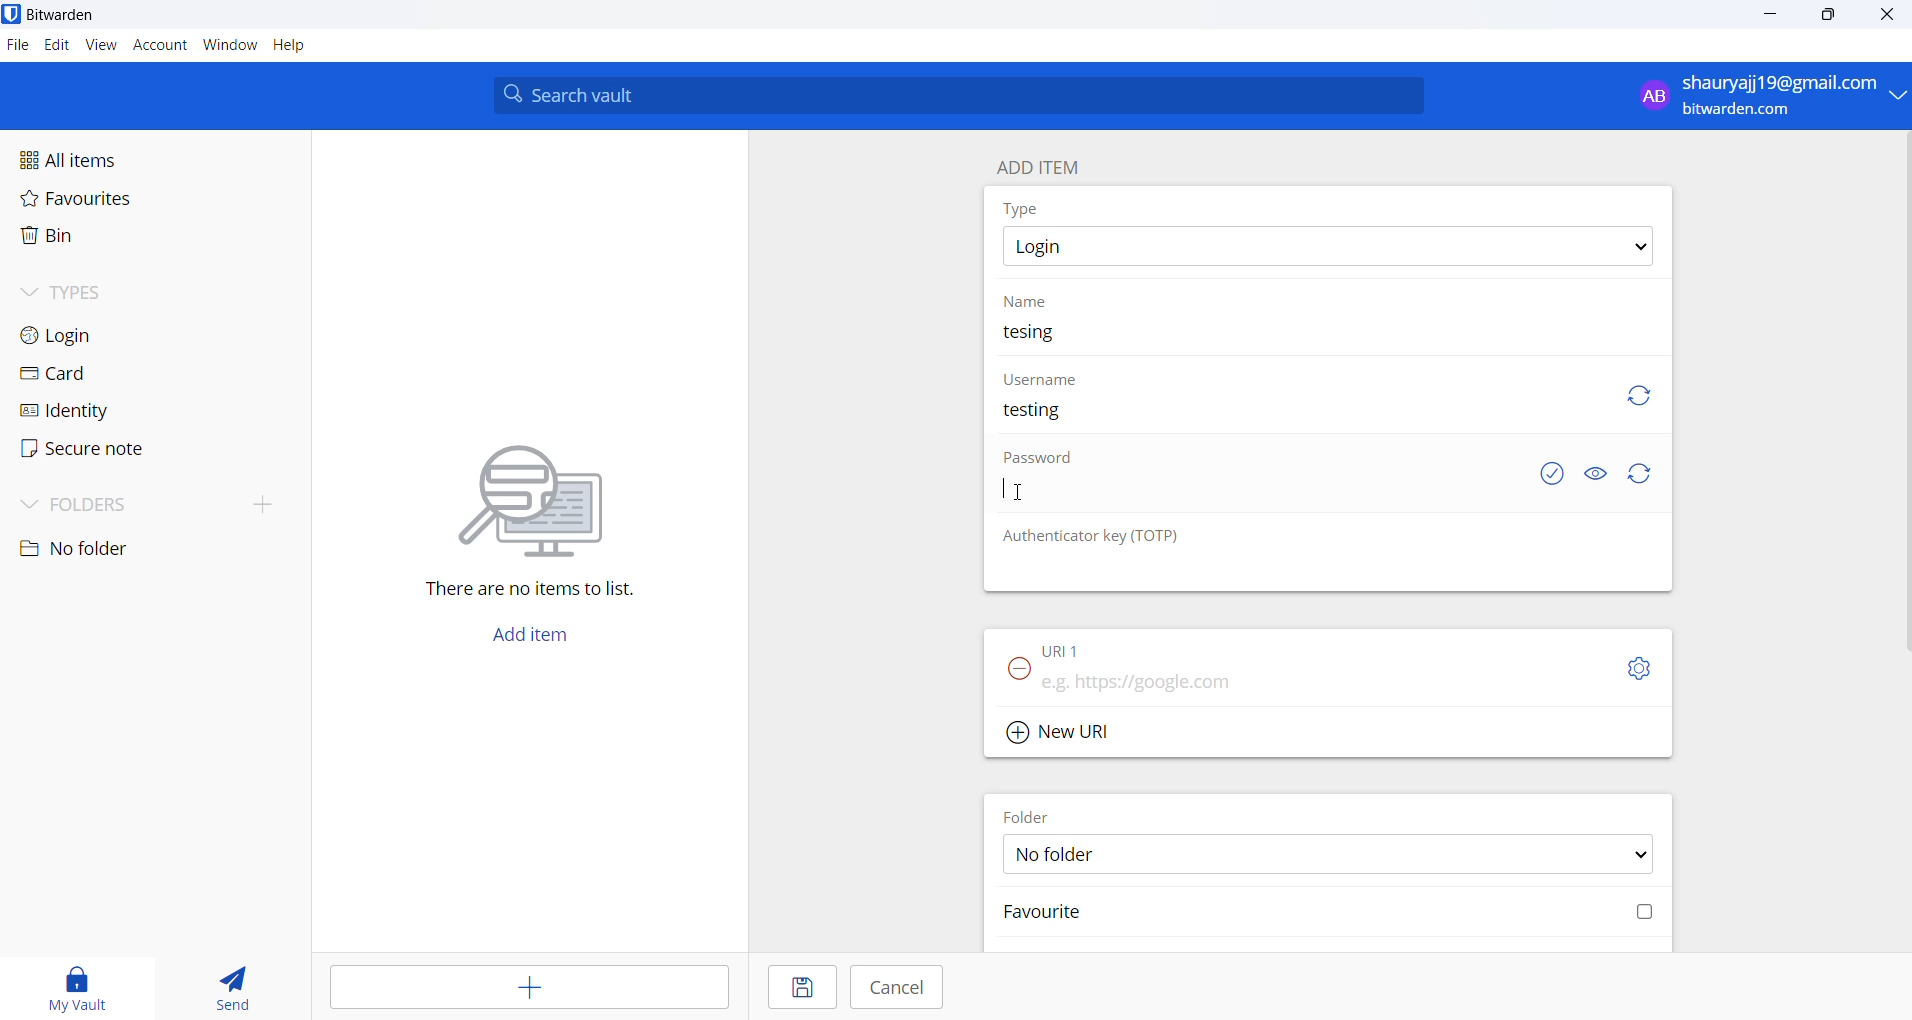 This screenshot has width=1912, height=1020. Describe the element at coordinates (301, 47) in the screenshot. I see `Help` at that location.